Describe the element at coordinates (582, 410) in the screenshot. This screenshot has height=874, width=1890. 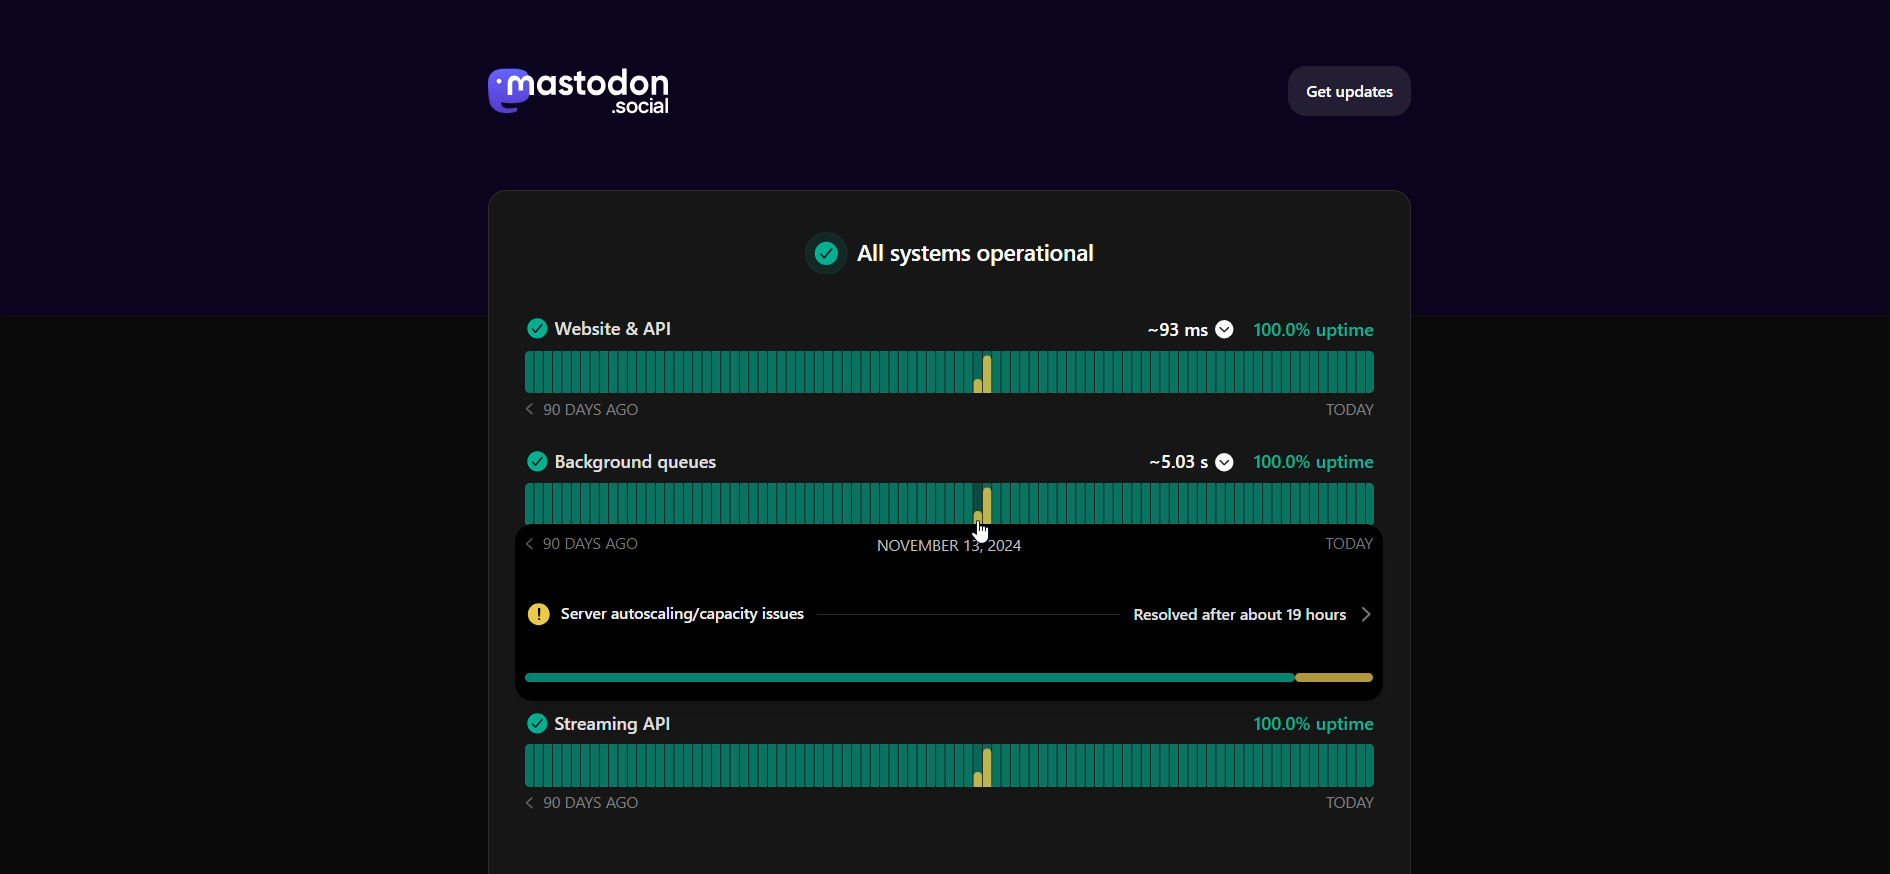
I see `90 DAYS AGO` at that location.